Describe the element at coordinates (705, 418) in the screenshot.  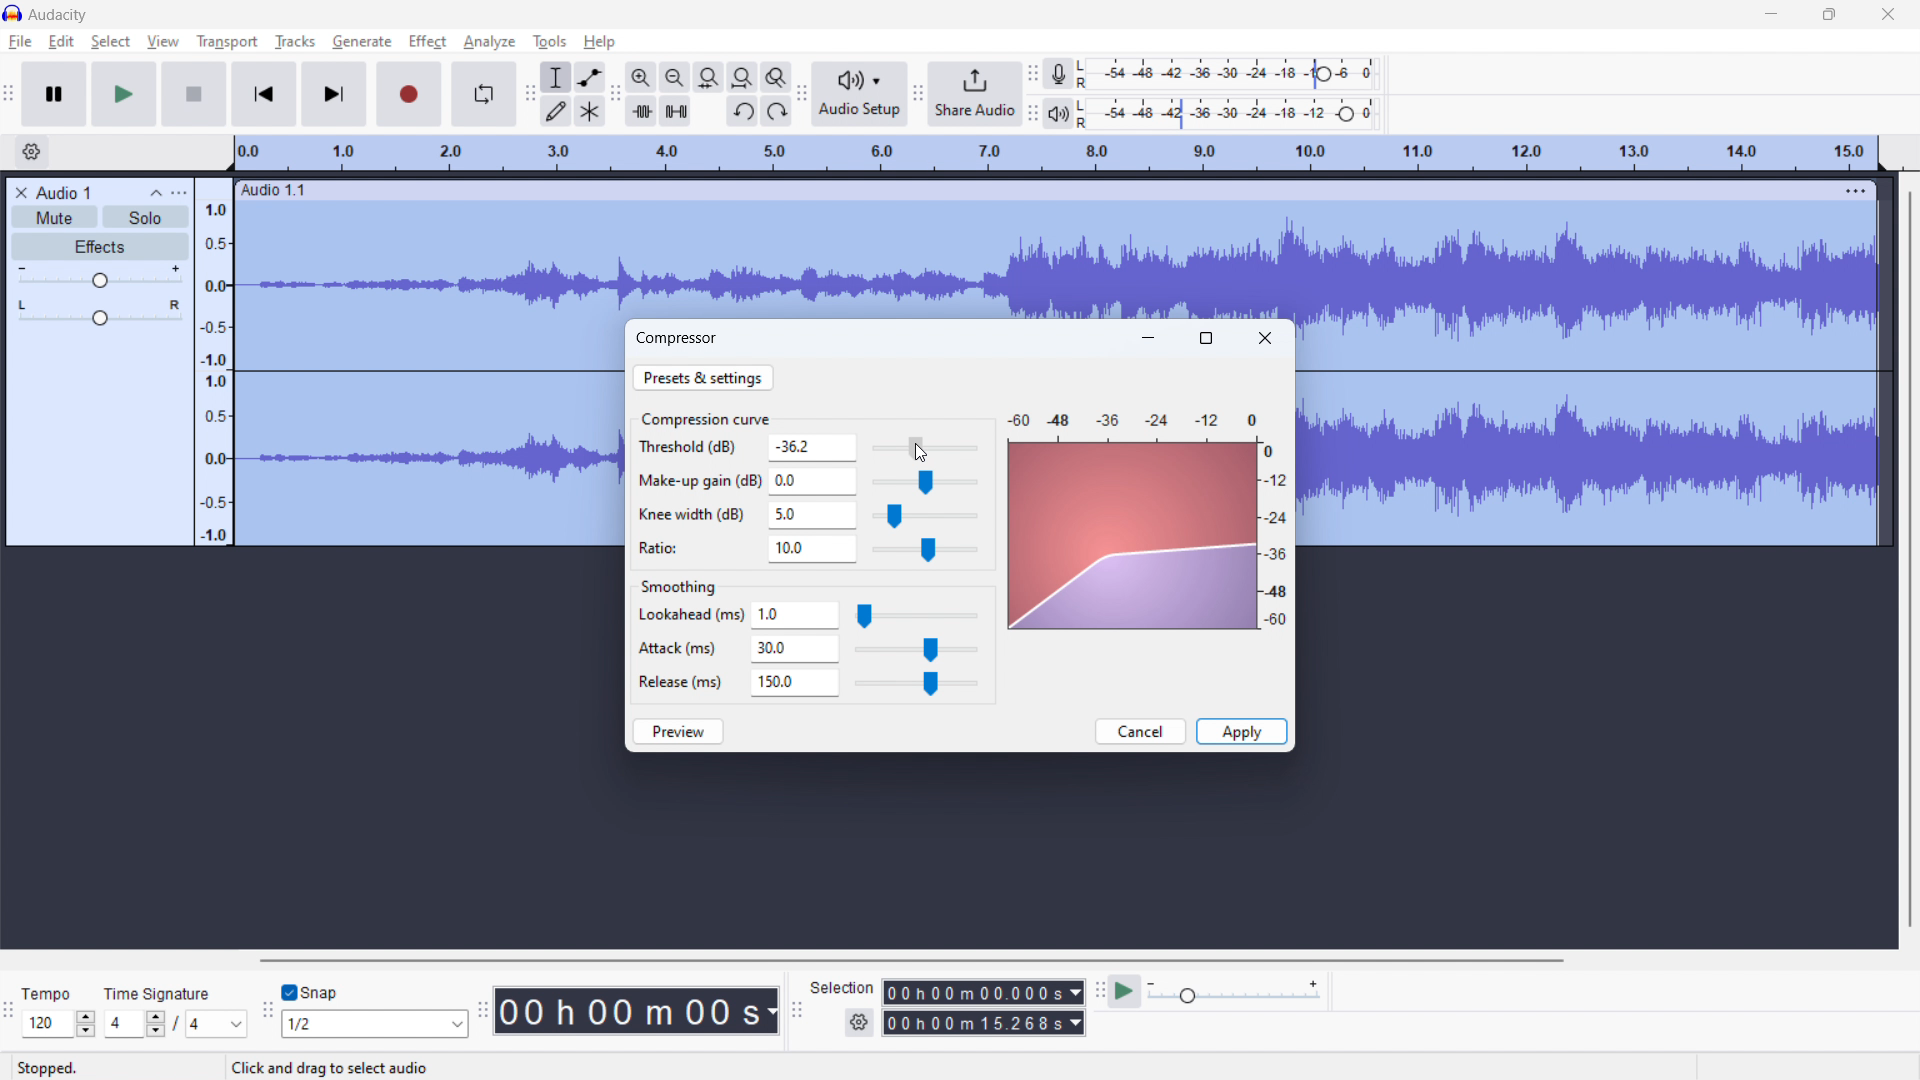
I see `Compression curve` at that location.